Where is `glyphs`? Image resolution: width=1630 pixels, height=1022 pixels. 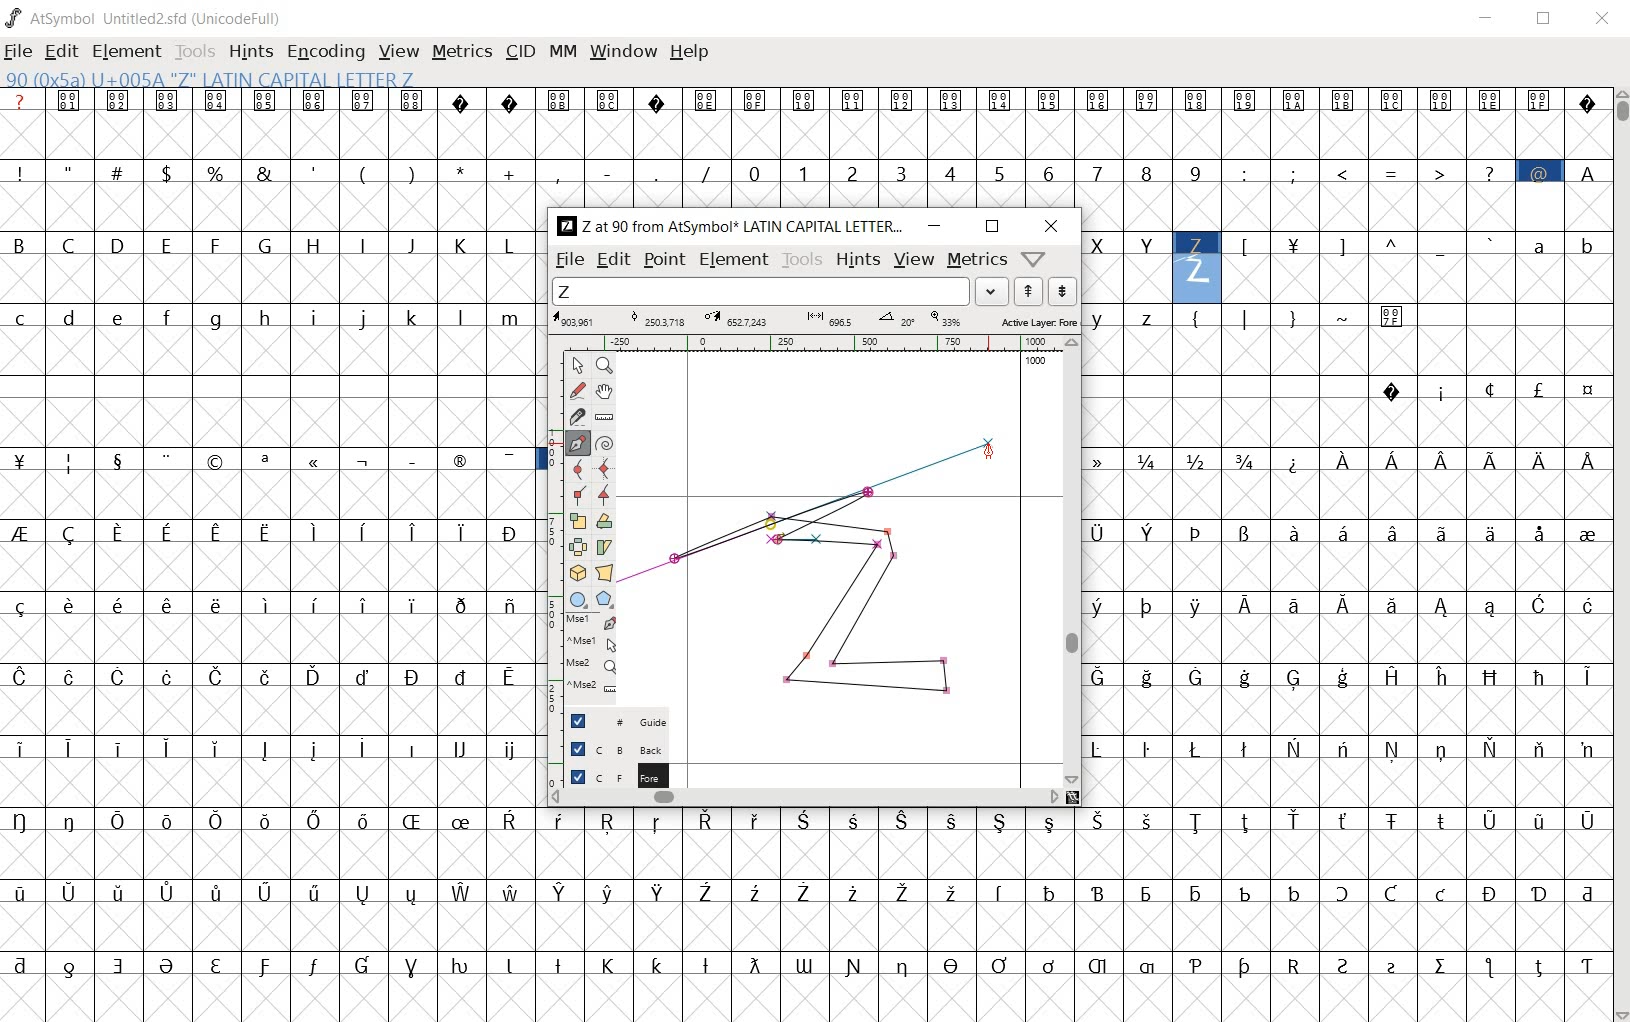 glyphs is located at coordinates (269, 544).